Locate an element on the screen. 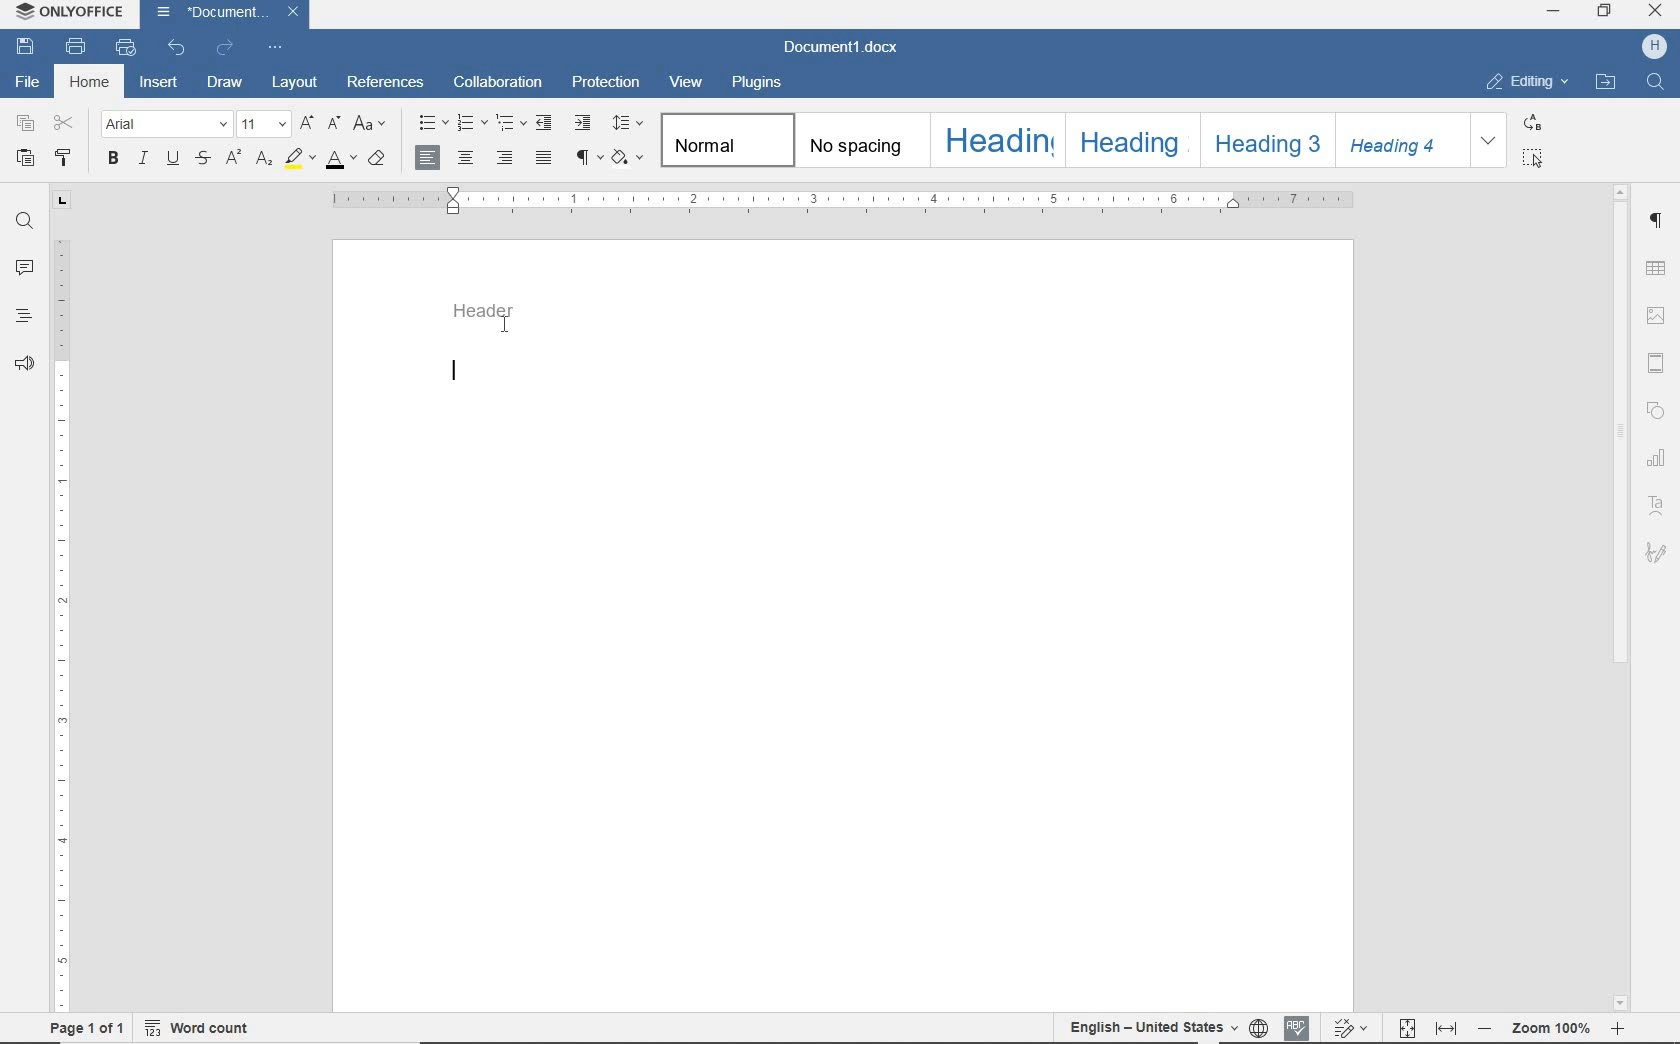 This screenshot has height=1044, width=1680. scrollbar is located at coordinates (1621, 442).